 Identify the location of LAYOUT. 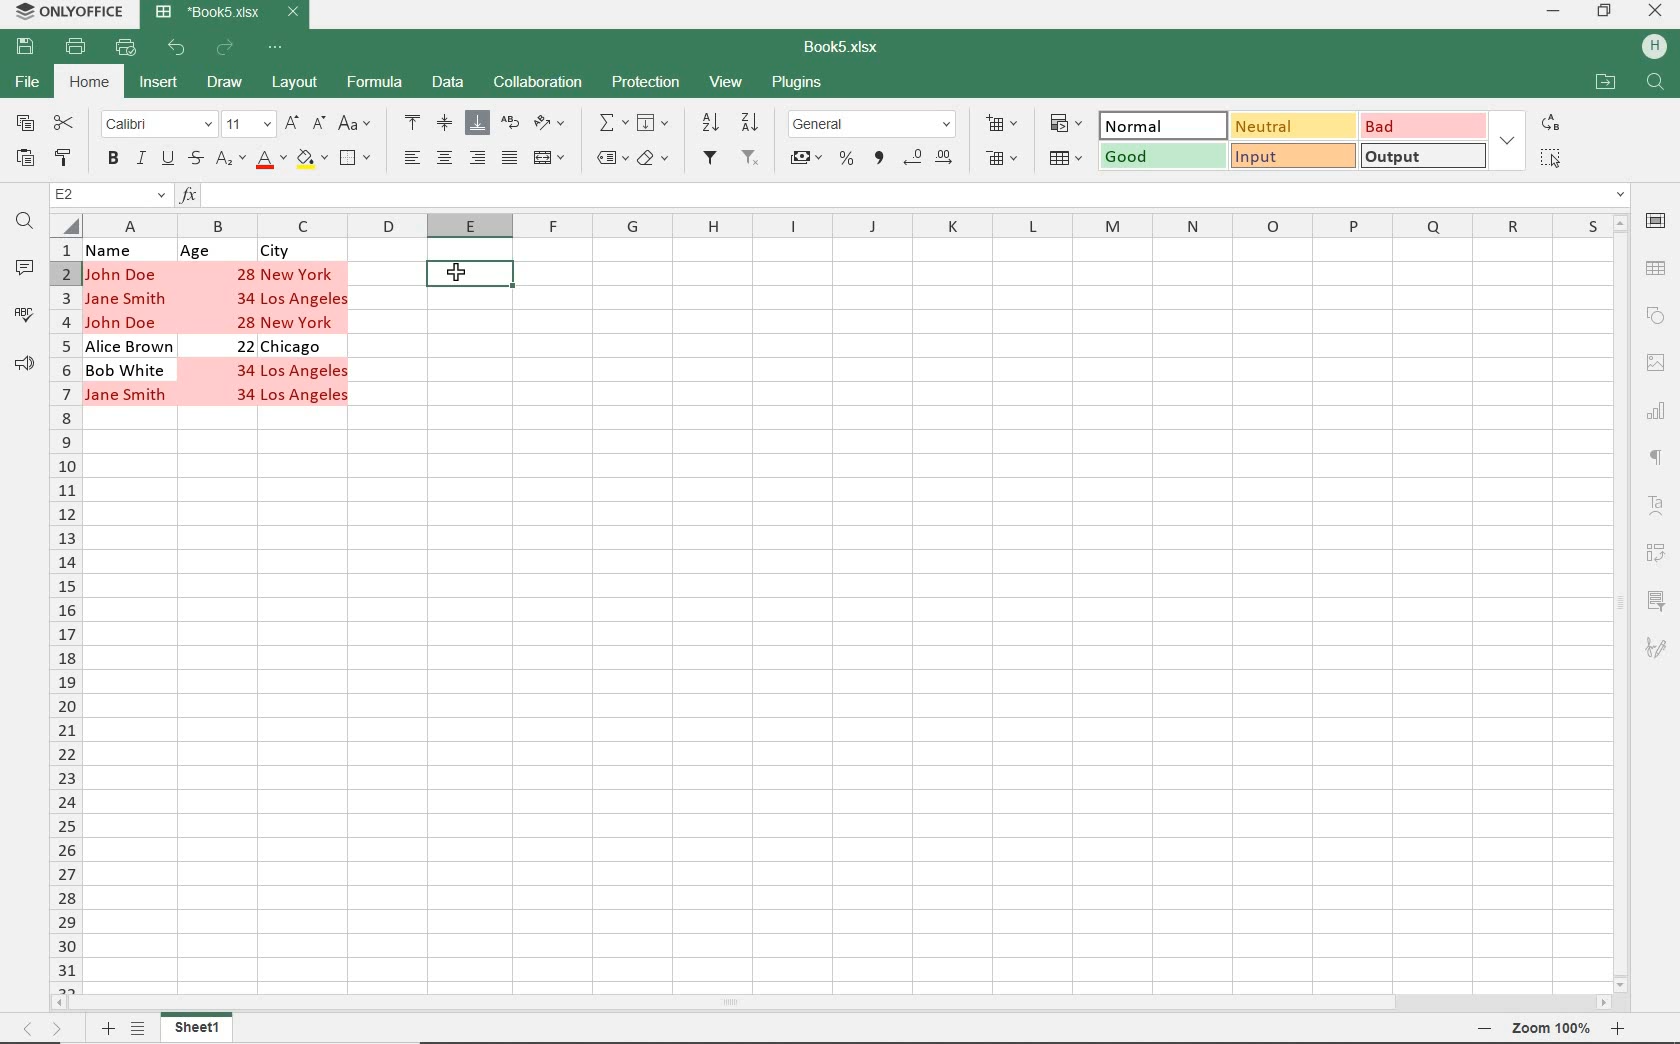
(295, 84).